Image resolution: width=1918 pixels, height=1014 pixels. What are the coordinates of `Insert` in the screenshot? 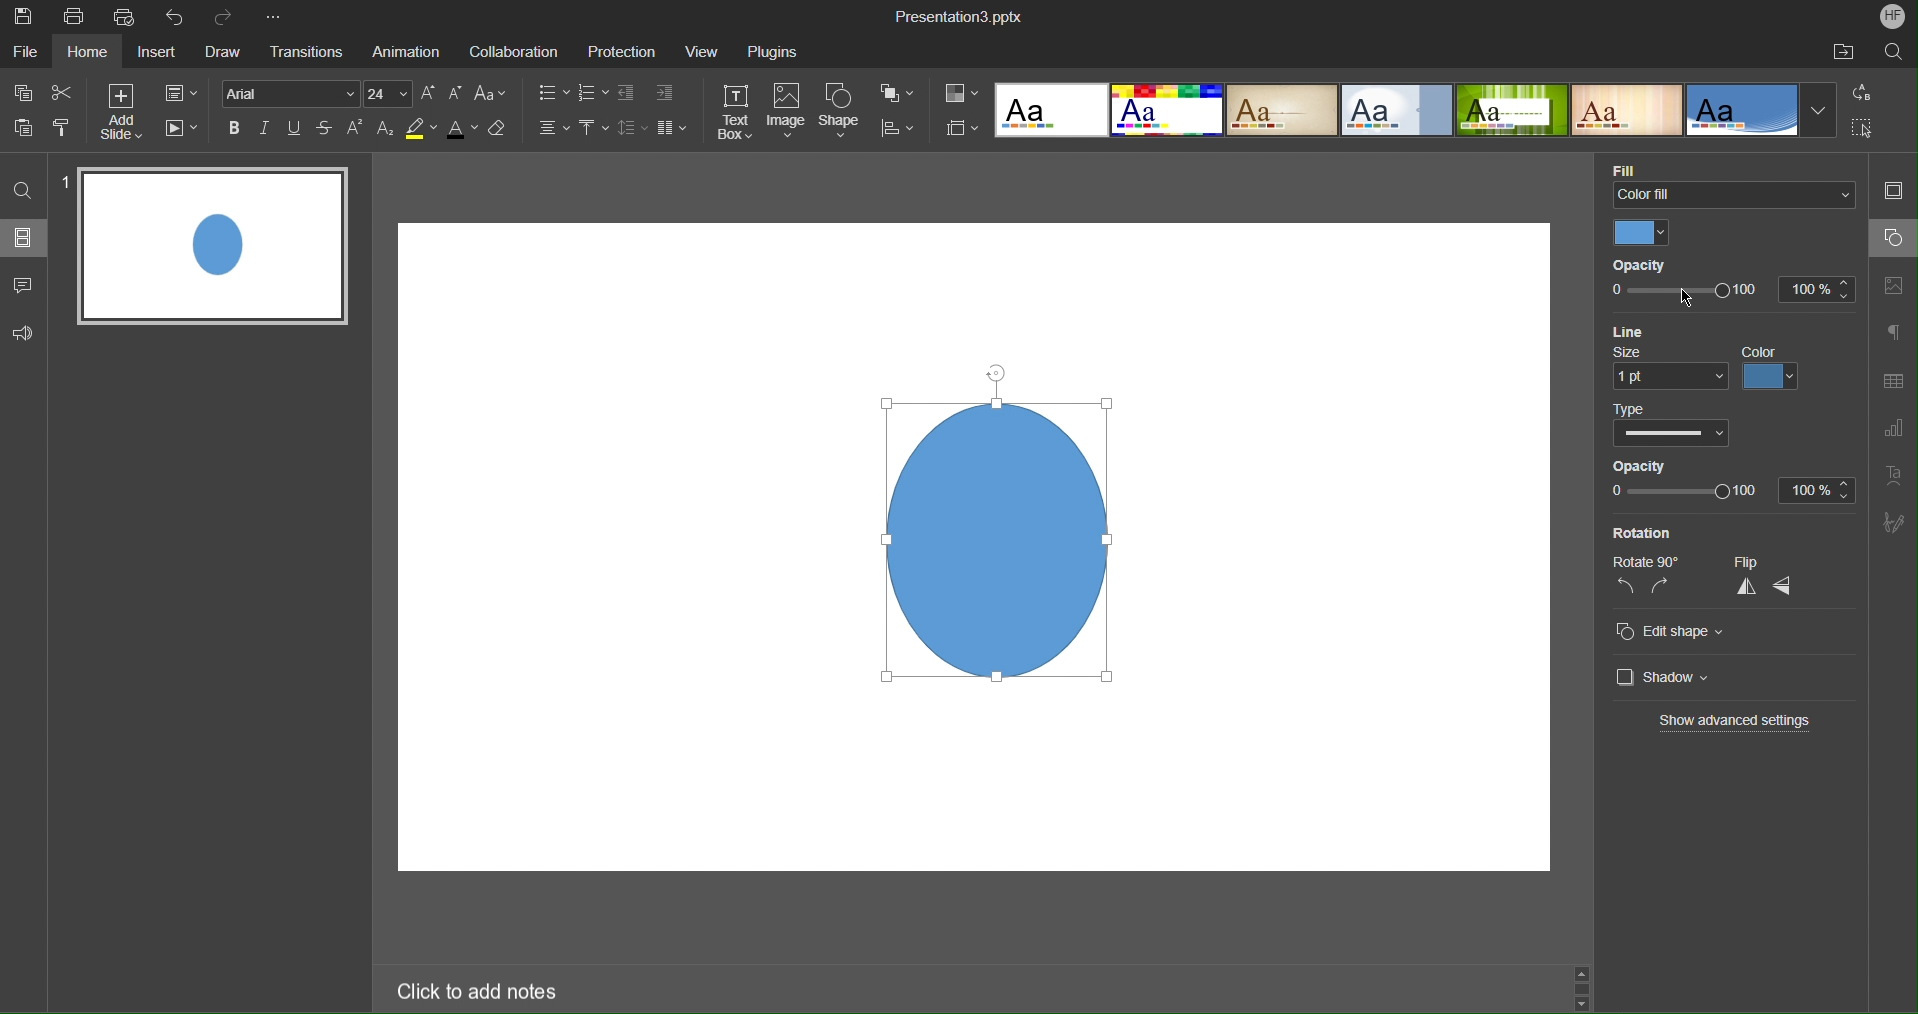 It's located at (159, 55).